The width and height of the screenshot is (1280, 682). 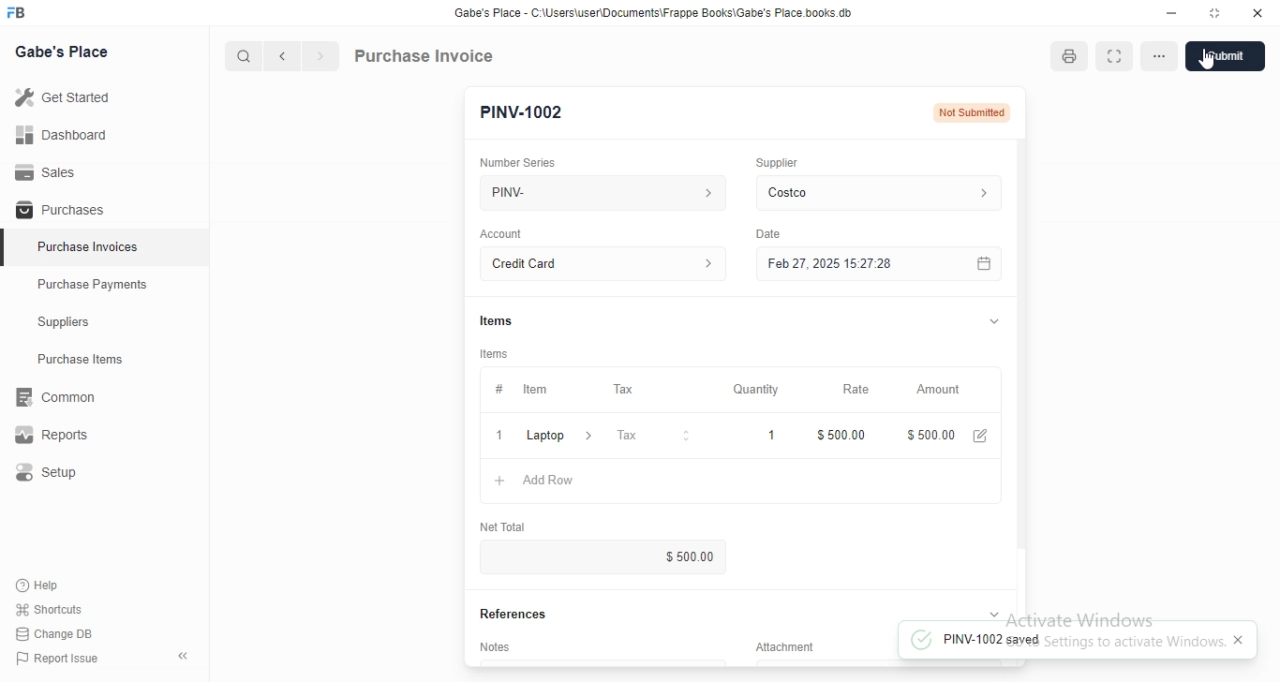 I want to click on Date, so click(x=768, y=234).